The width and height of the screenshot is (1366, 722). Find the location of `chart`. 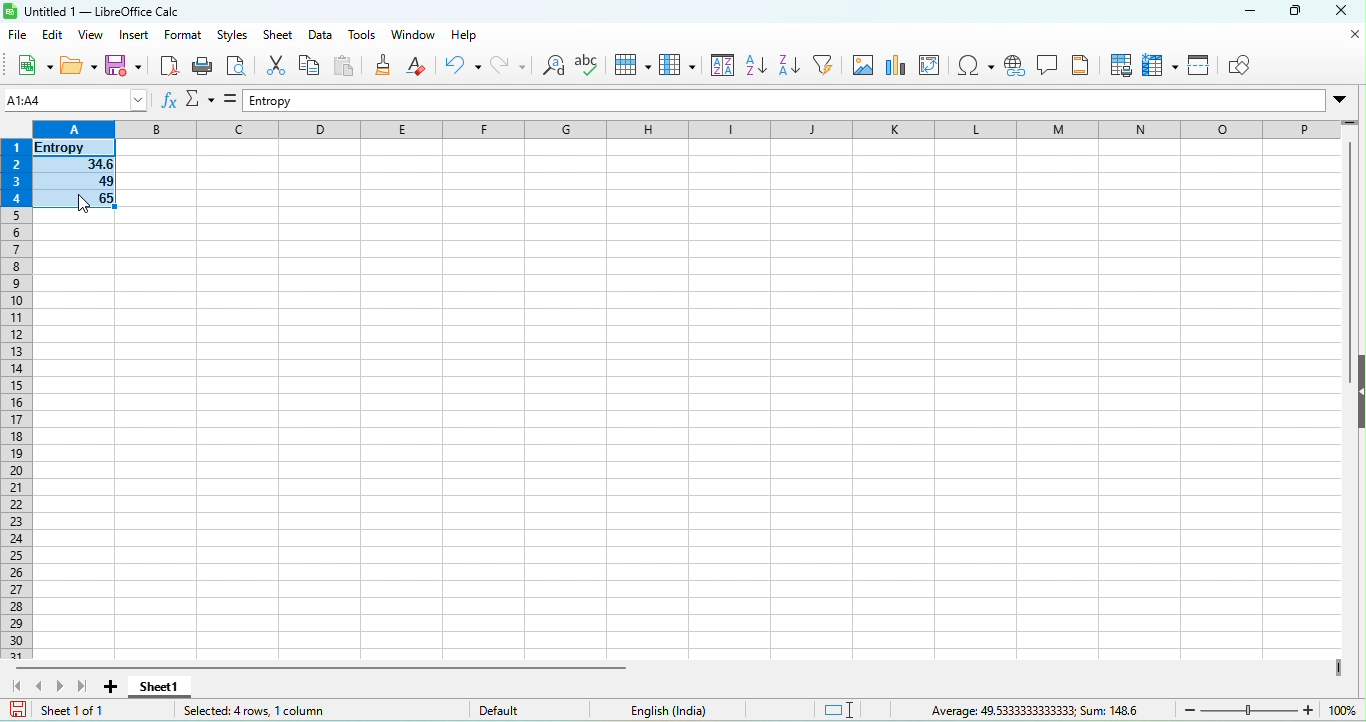

chart is located at coordinates (900, 65).